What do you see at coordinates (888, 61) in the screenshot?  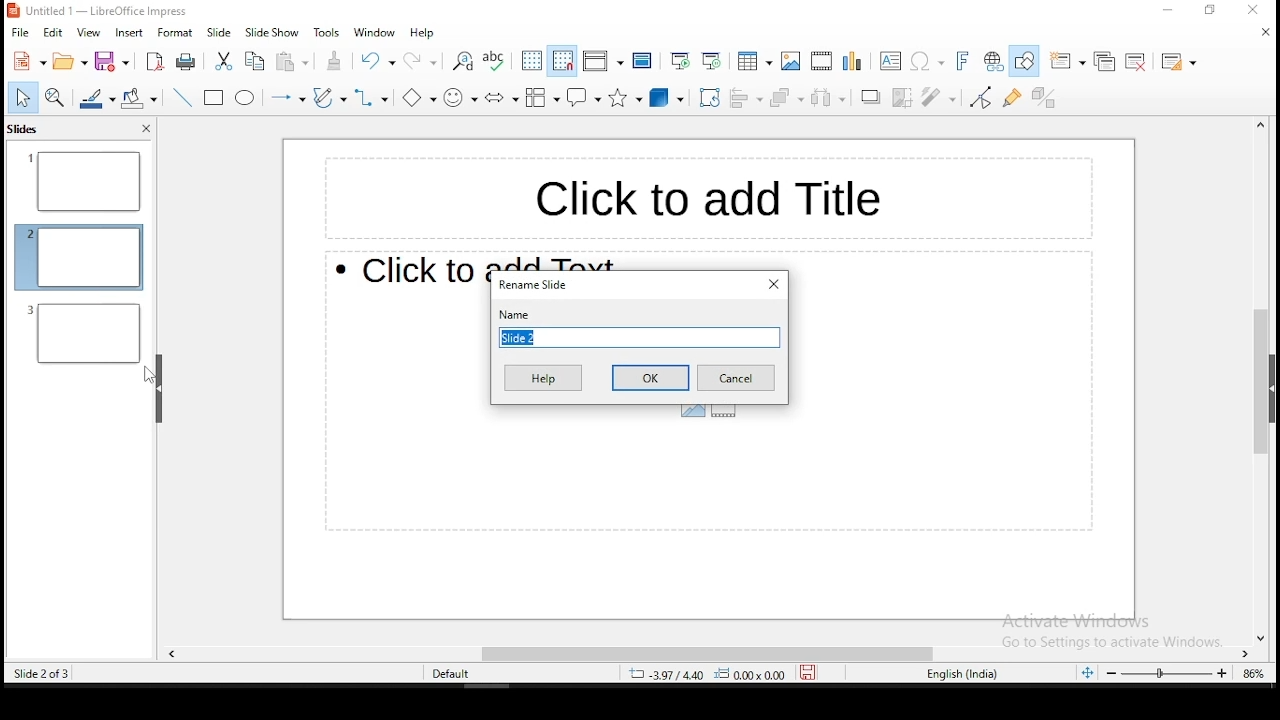 I see `text box` at bounding box center [888, 61].